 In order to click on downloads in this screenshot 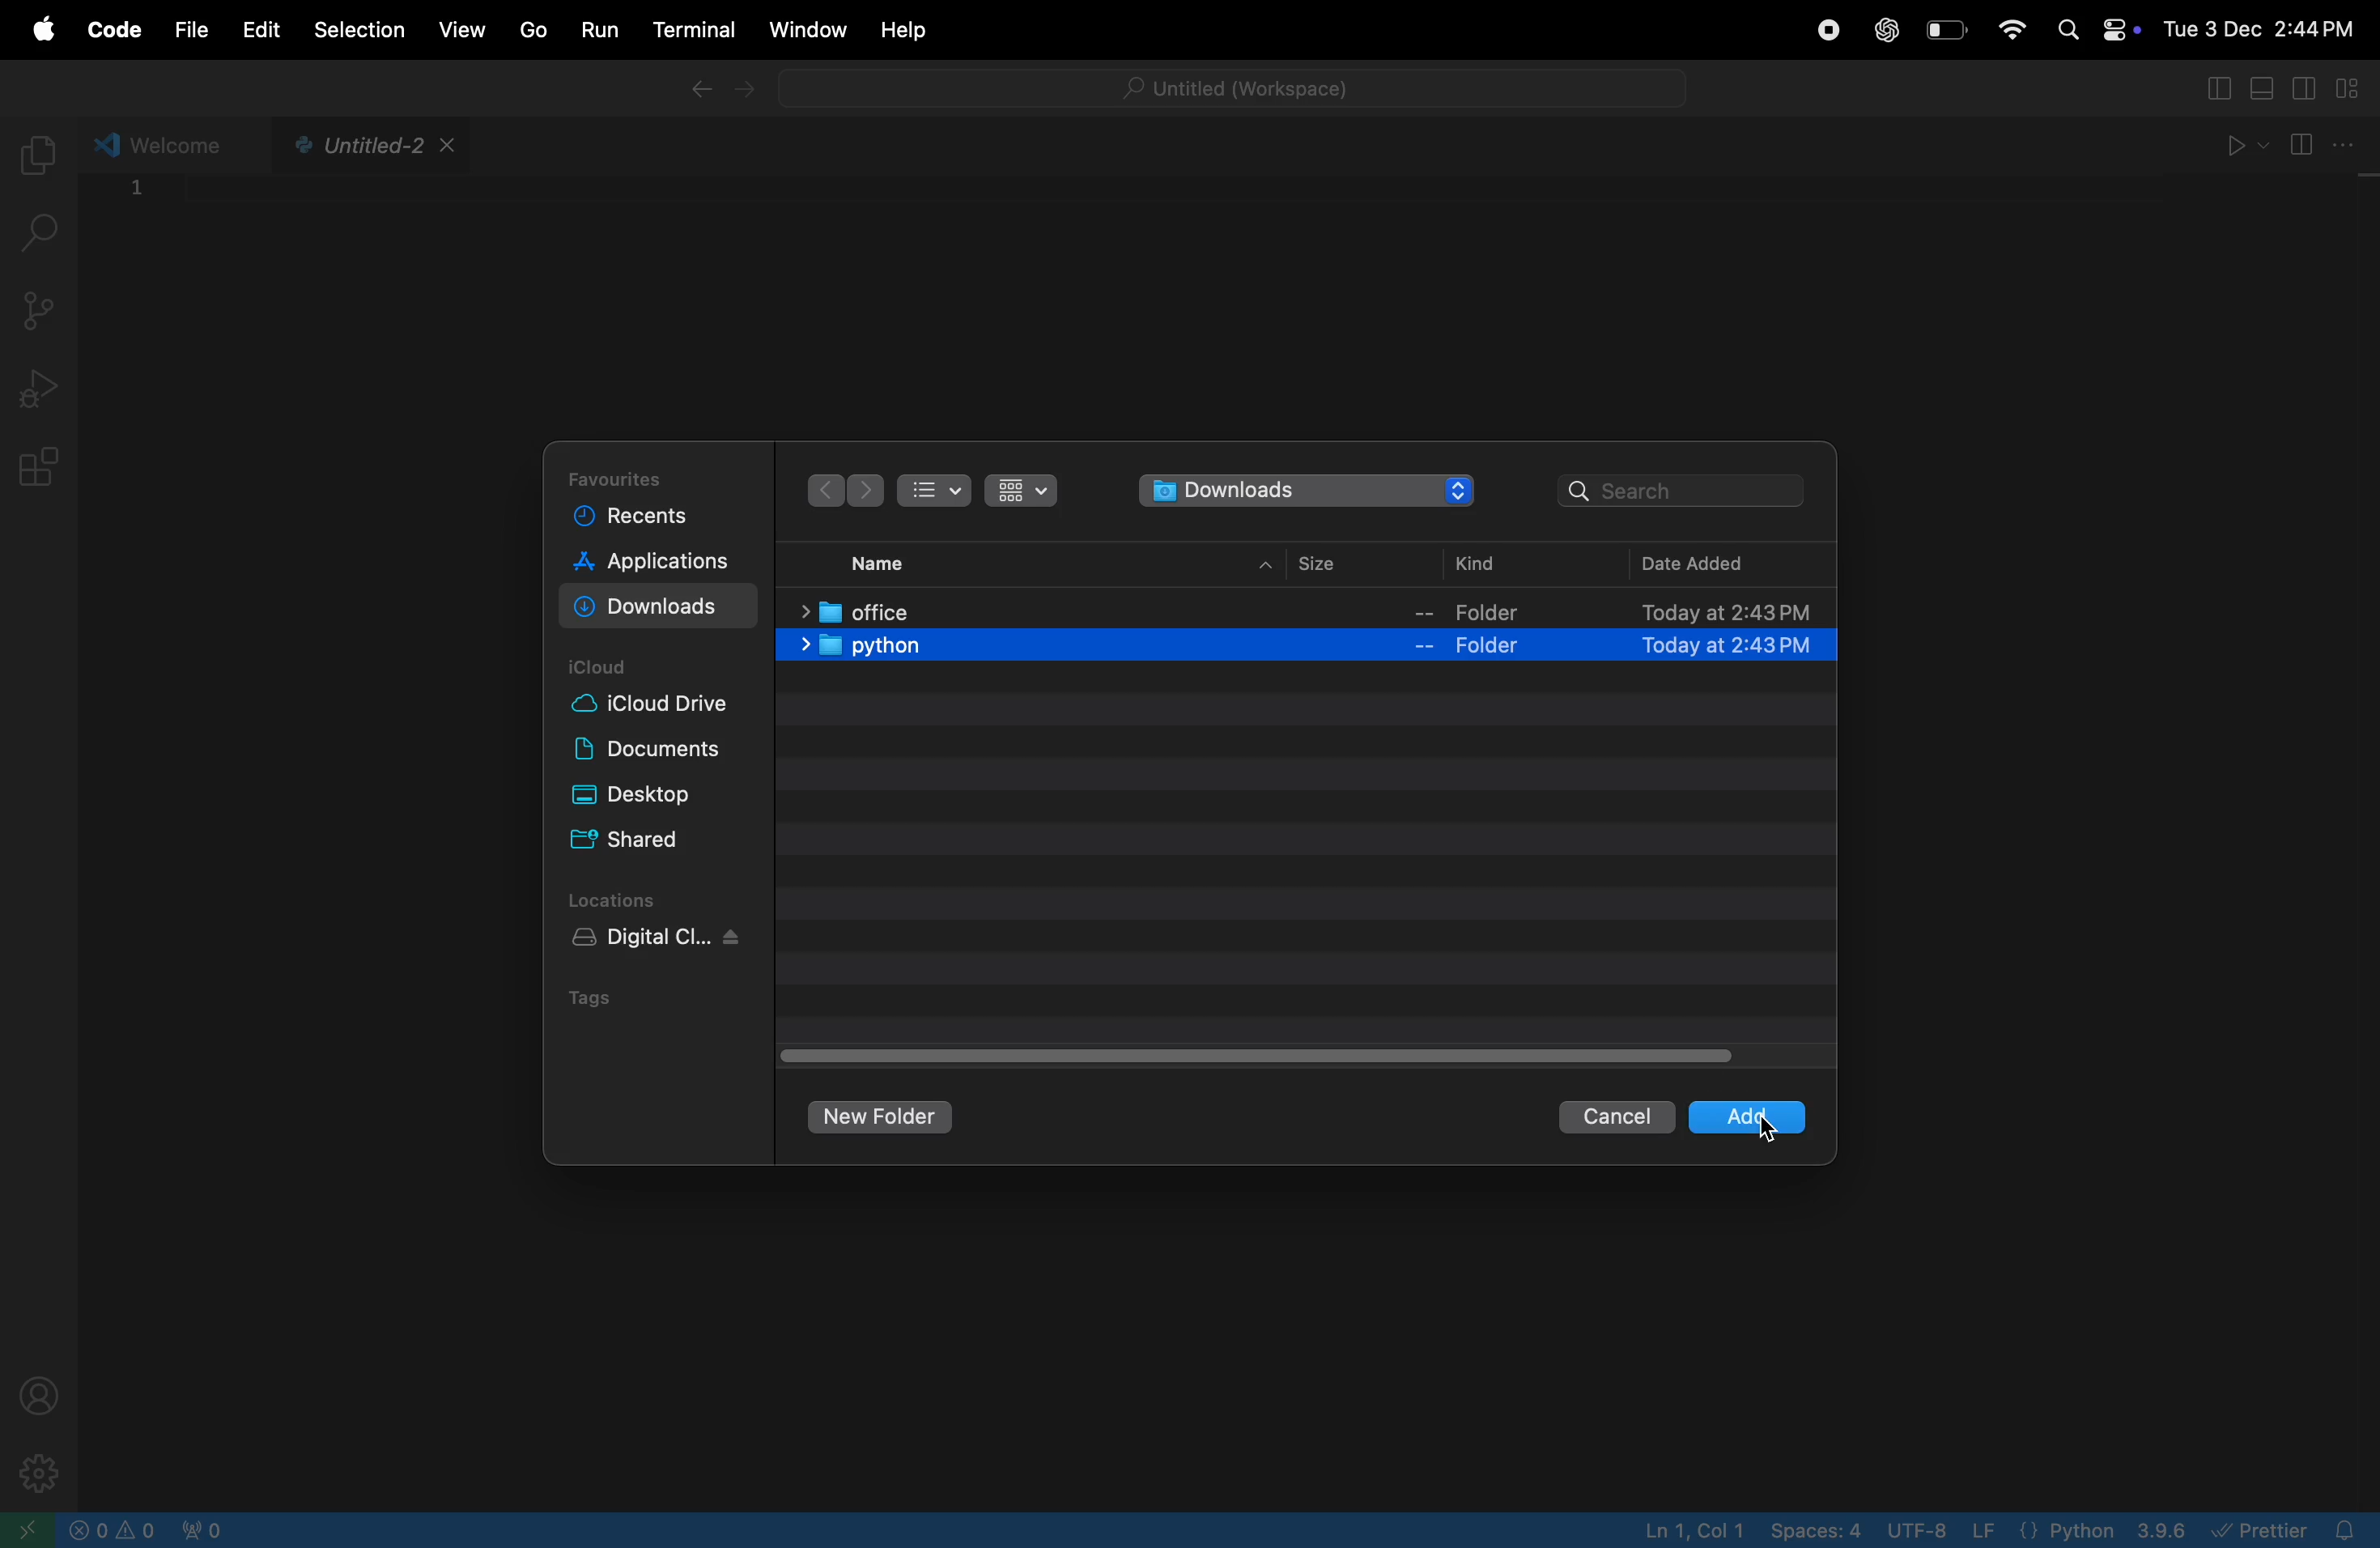, I will do `click(648, 606)`.